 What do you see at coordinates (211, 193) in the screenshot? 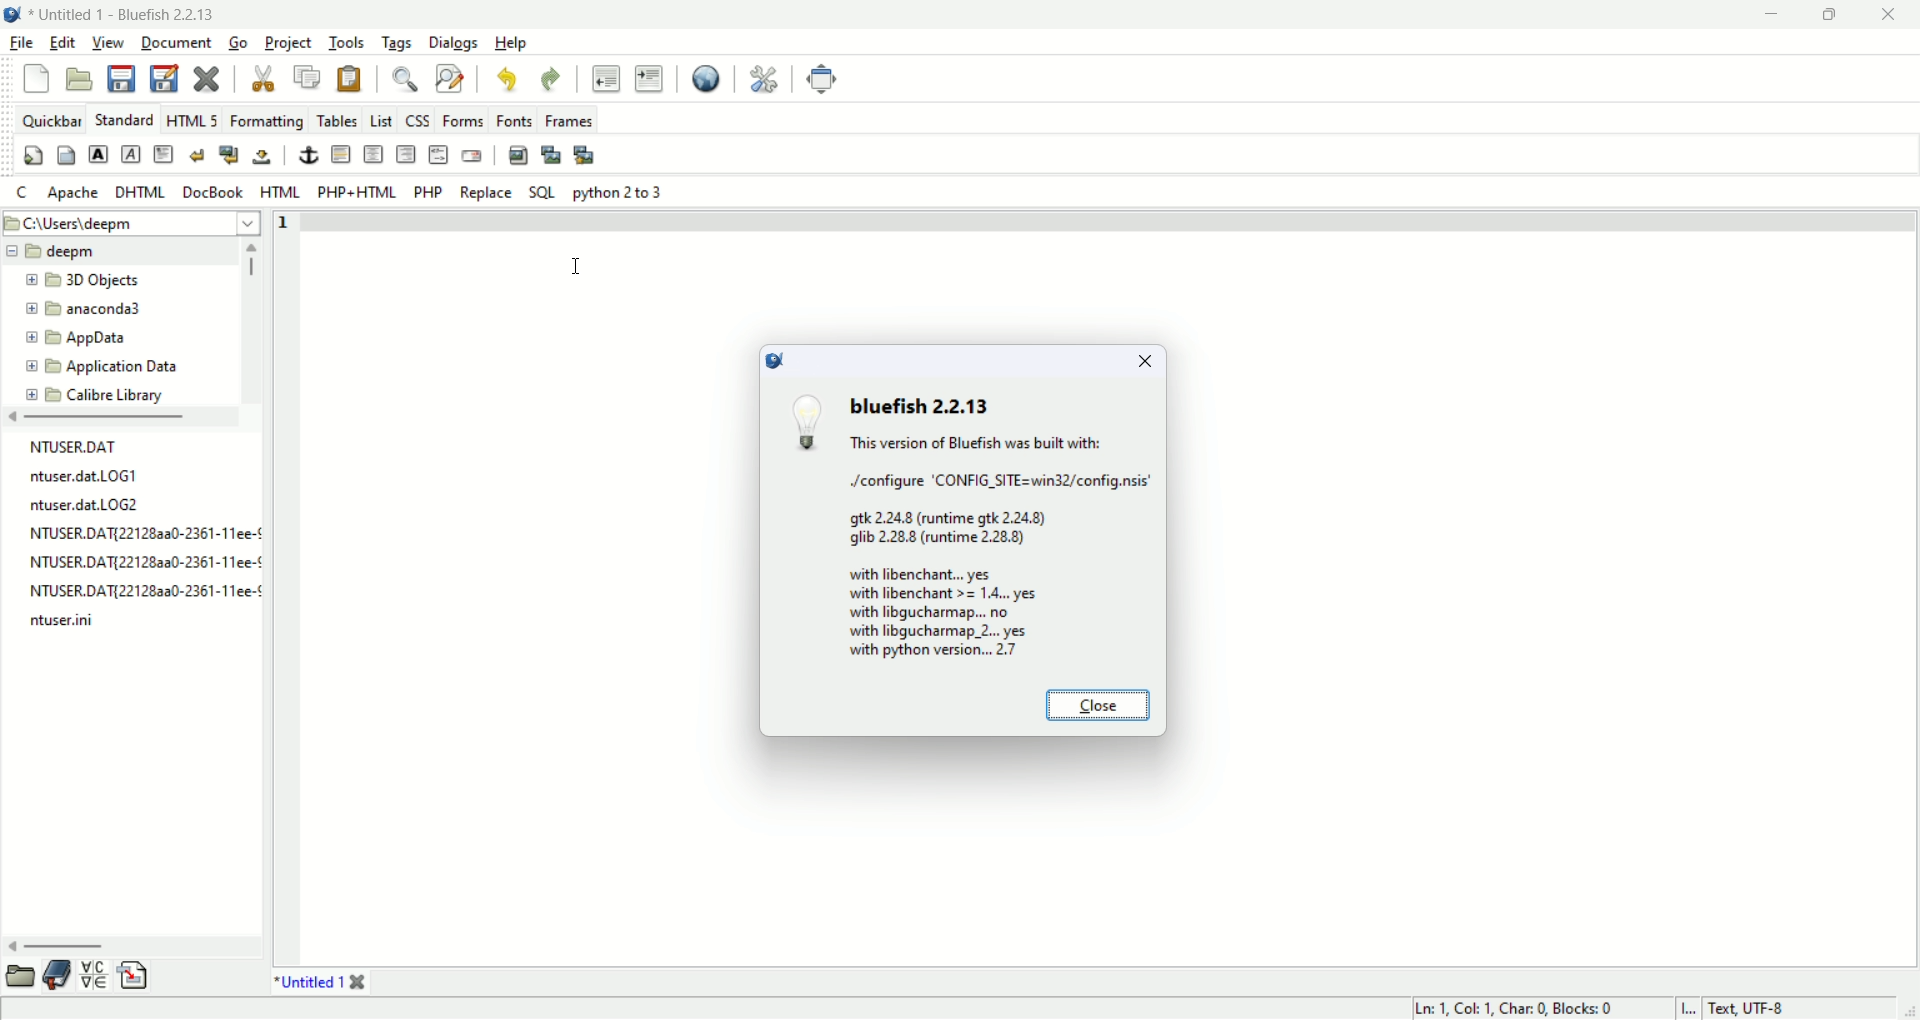
I see `DocBook` at bounding box center [211, 193].